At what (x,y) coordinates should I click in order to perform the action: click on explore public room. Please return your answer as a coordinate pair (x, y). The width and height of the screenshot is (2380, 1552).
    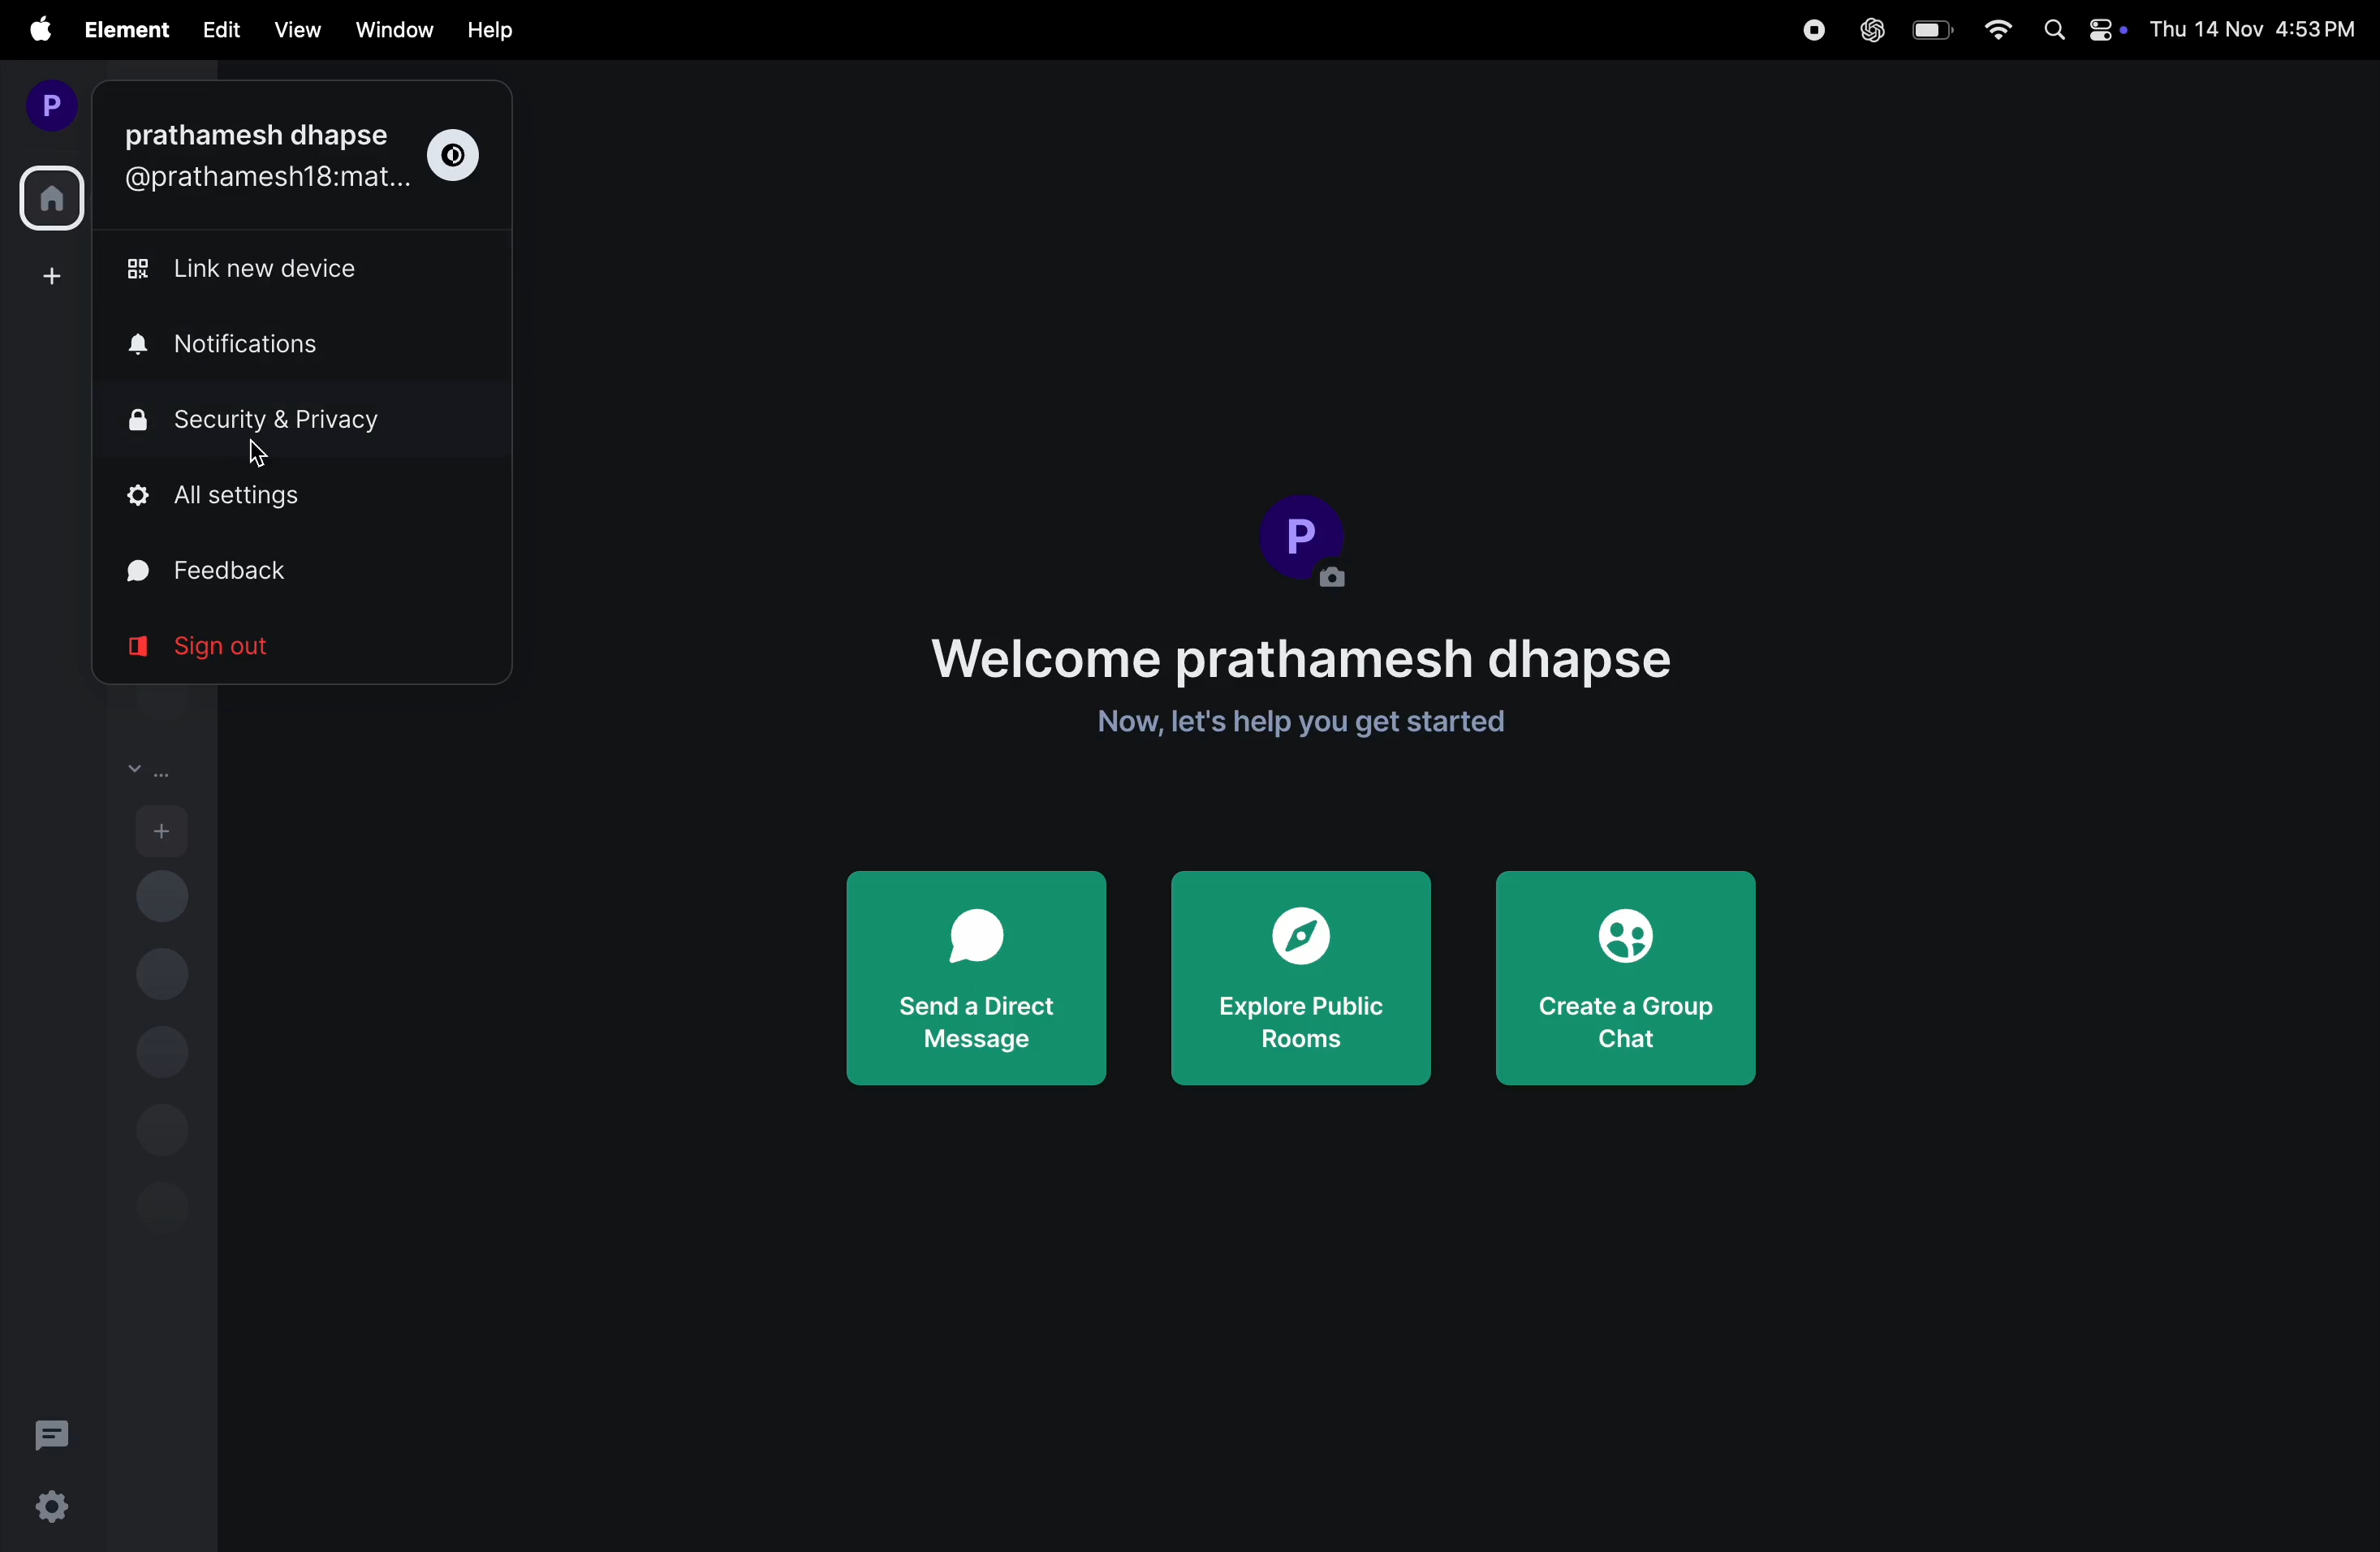
    Looking at the image, I should click on (1302, 980).